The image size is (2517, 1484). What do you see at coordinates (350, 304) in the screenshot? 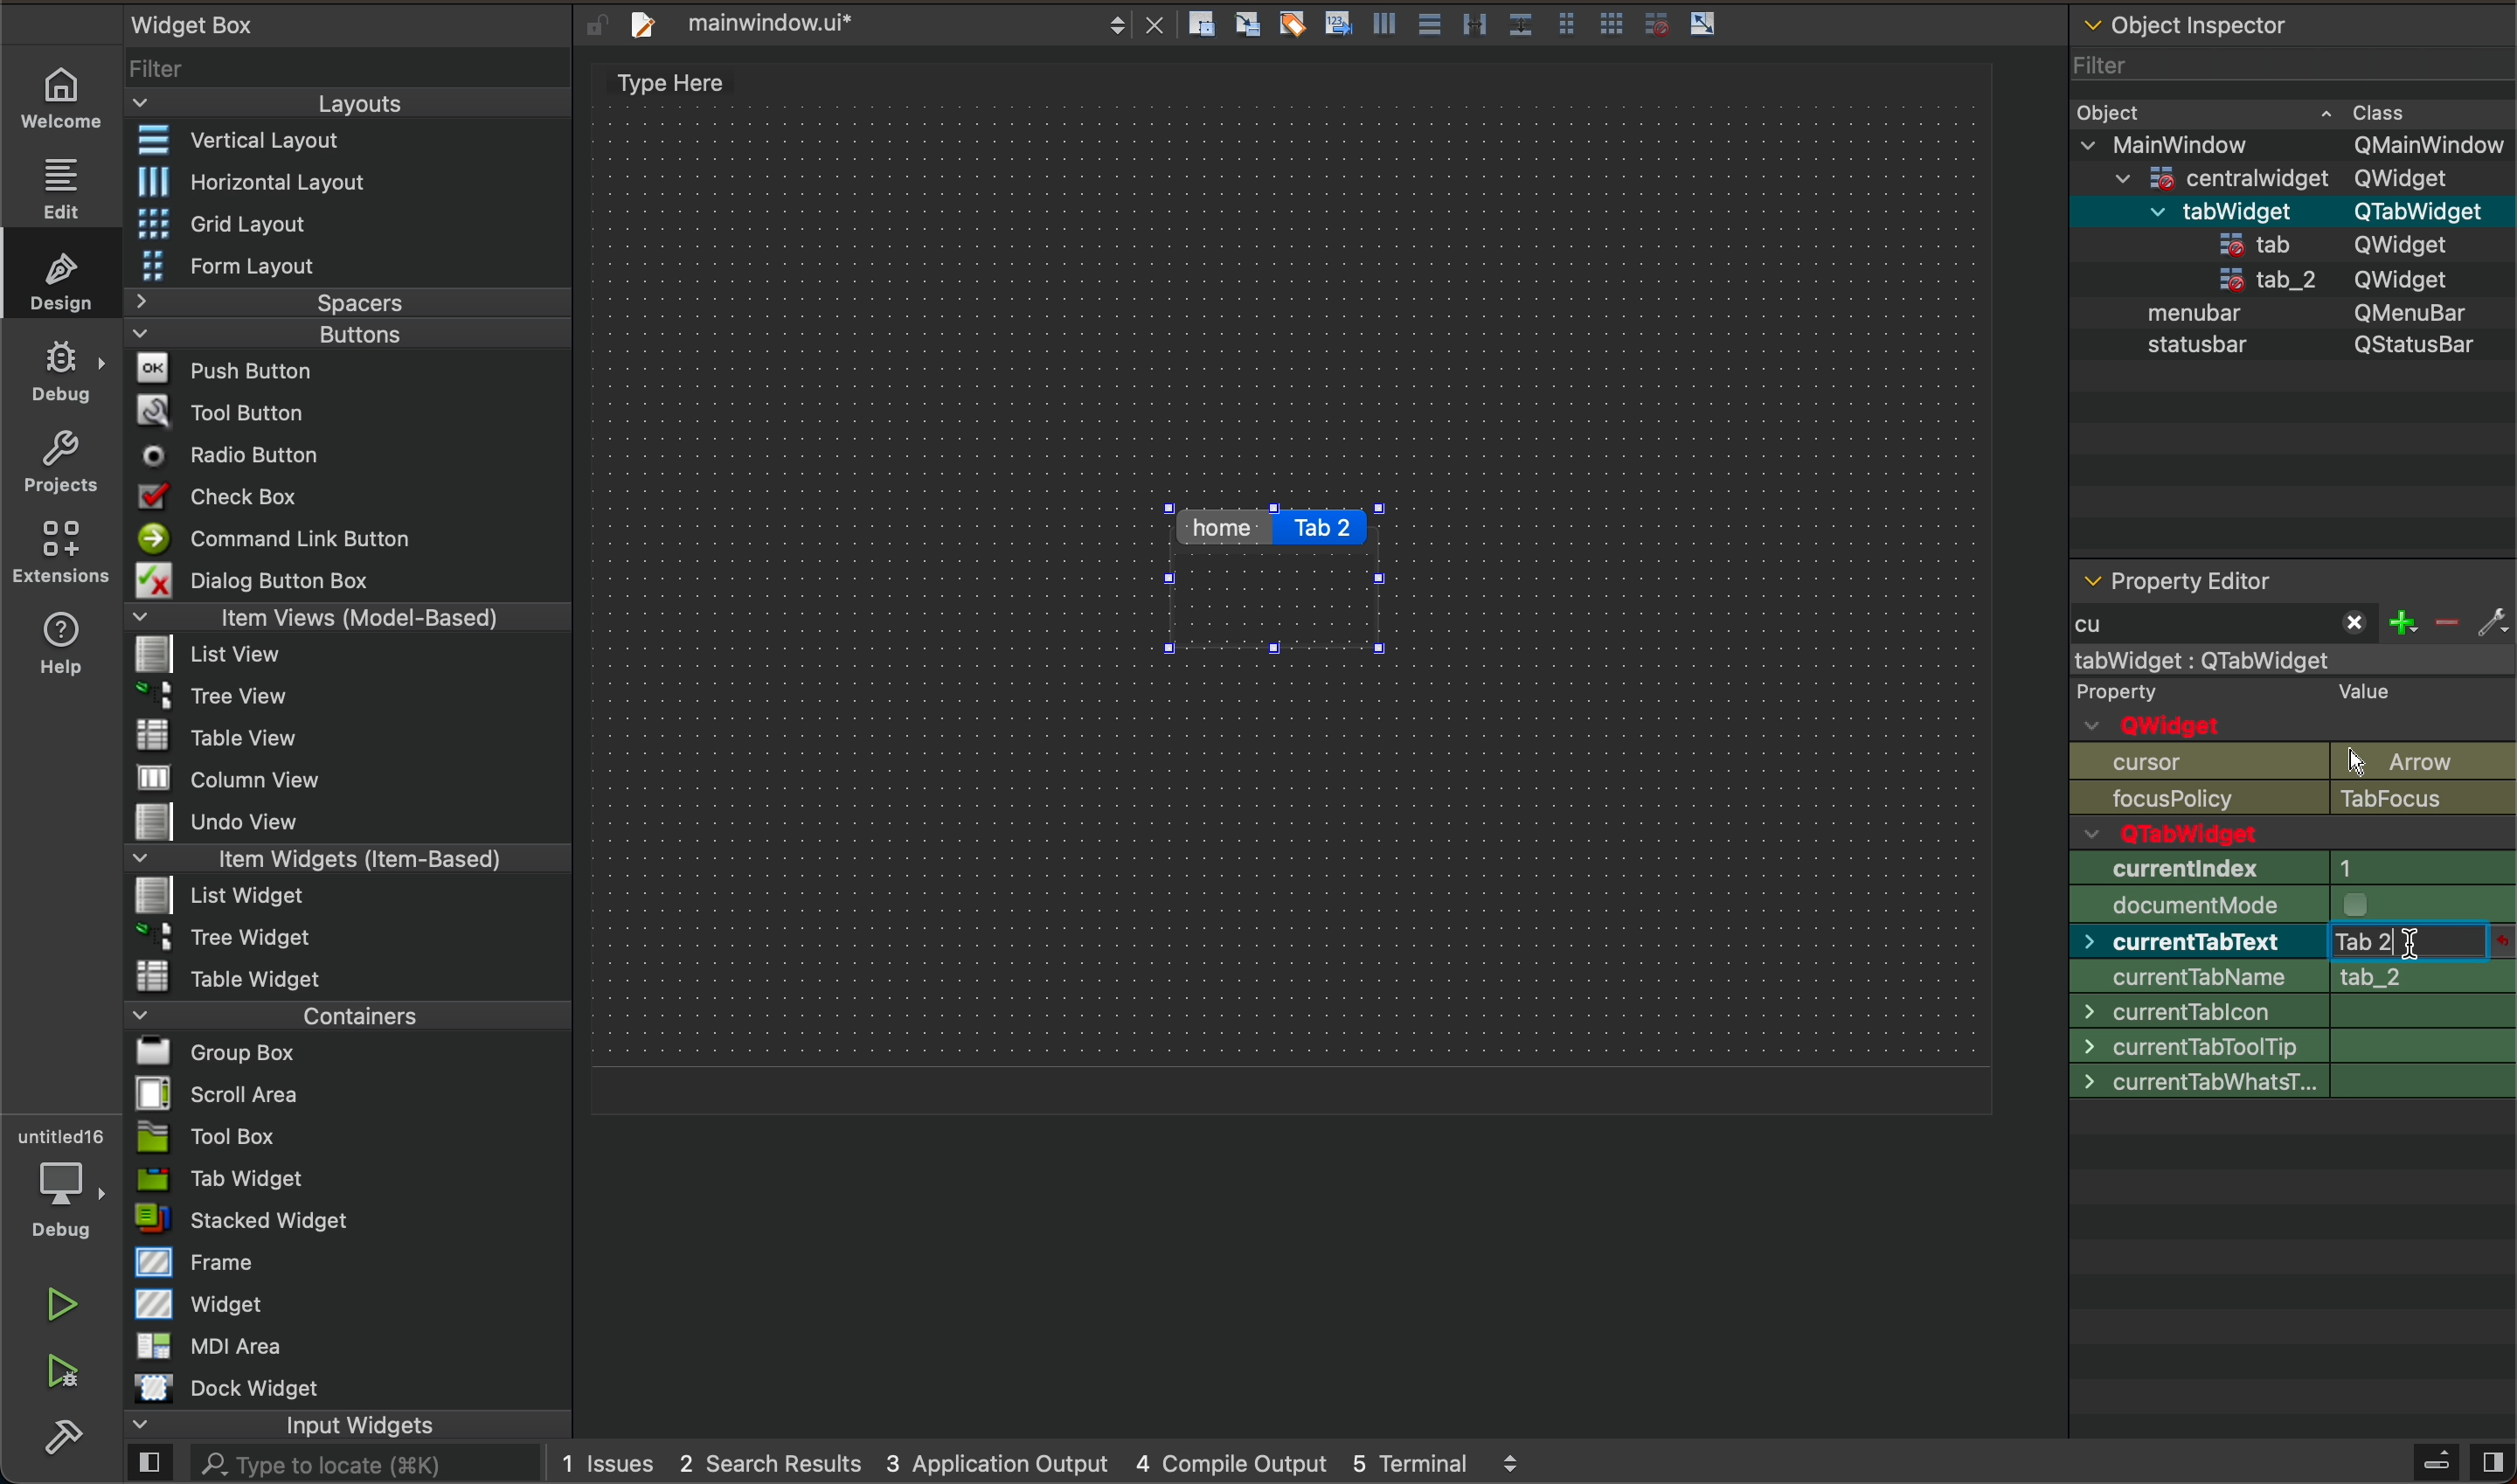
I see `Spacers` at bounding box center [350, 304].